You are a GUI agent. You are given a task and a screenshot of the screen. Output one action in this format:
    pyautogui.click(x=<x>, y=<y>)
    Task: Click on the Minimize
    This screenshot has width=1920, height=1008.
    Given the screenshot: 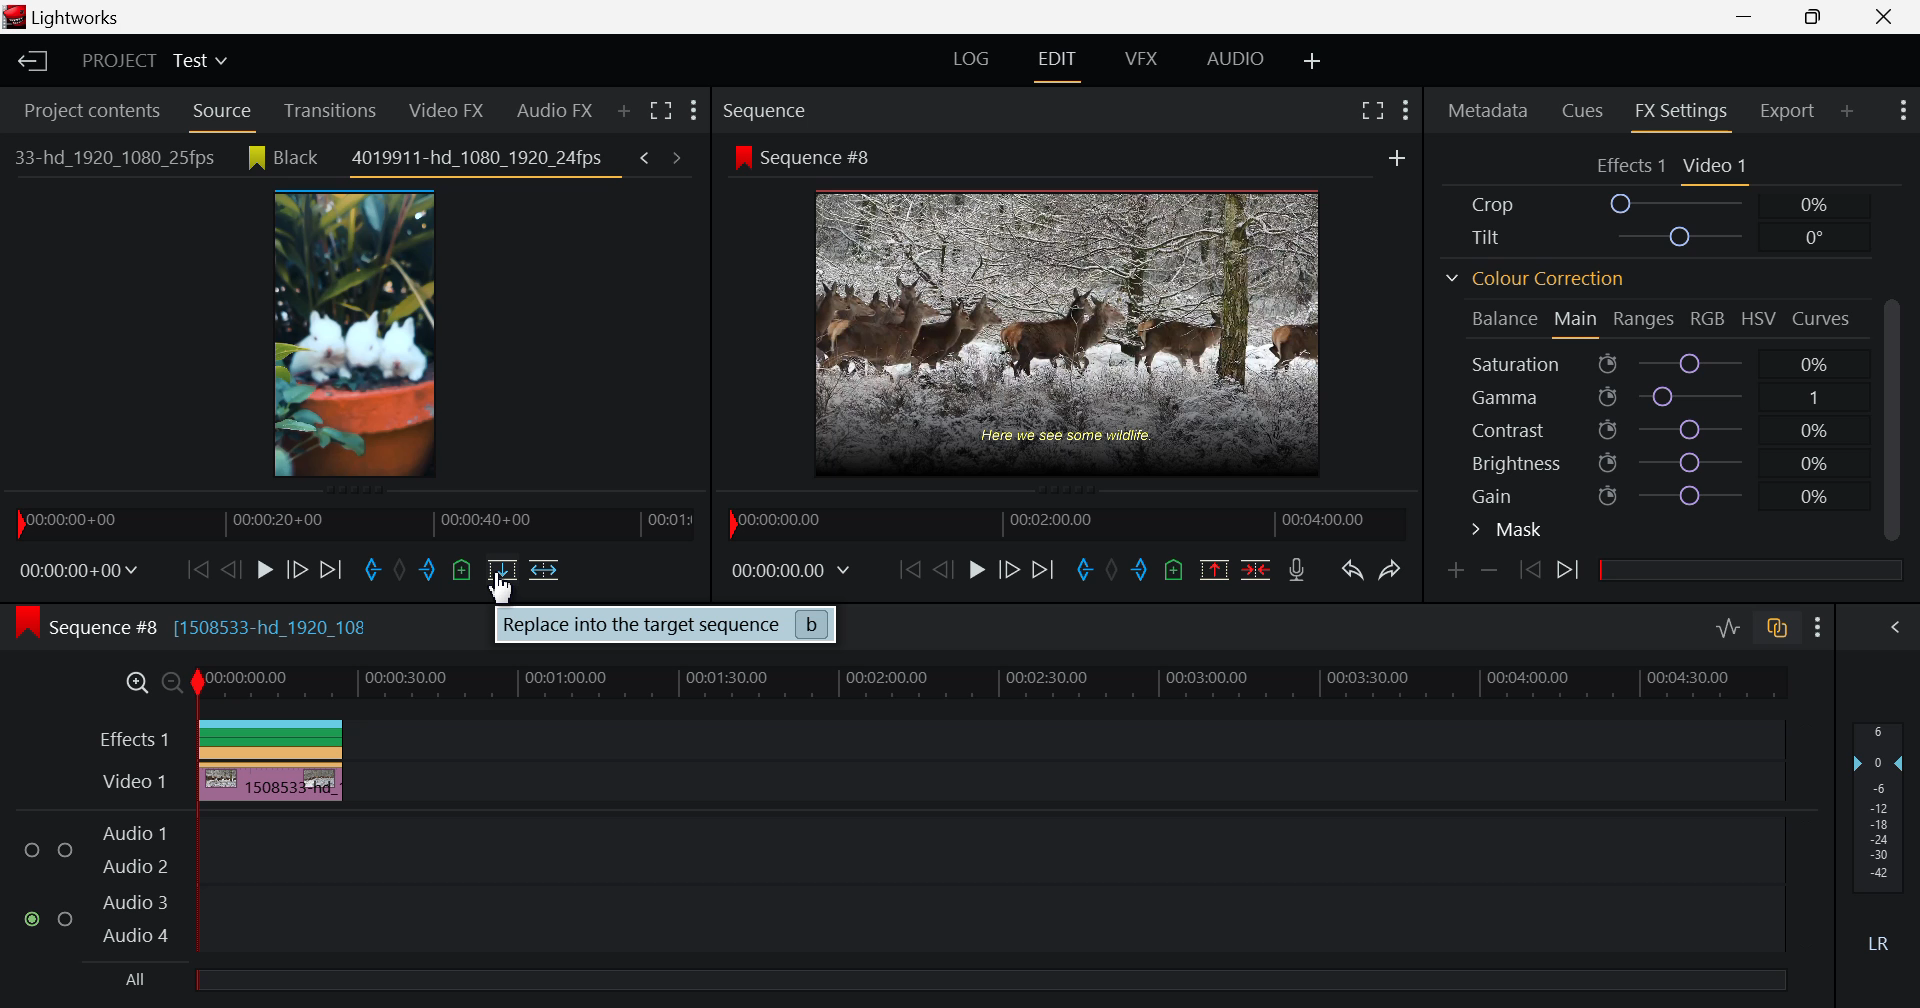 What is the action you would take?
    pyautogui.click(x=1814, y=17)
    